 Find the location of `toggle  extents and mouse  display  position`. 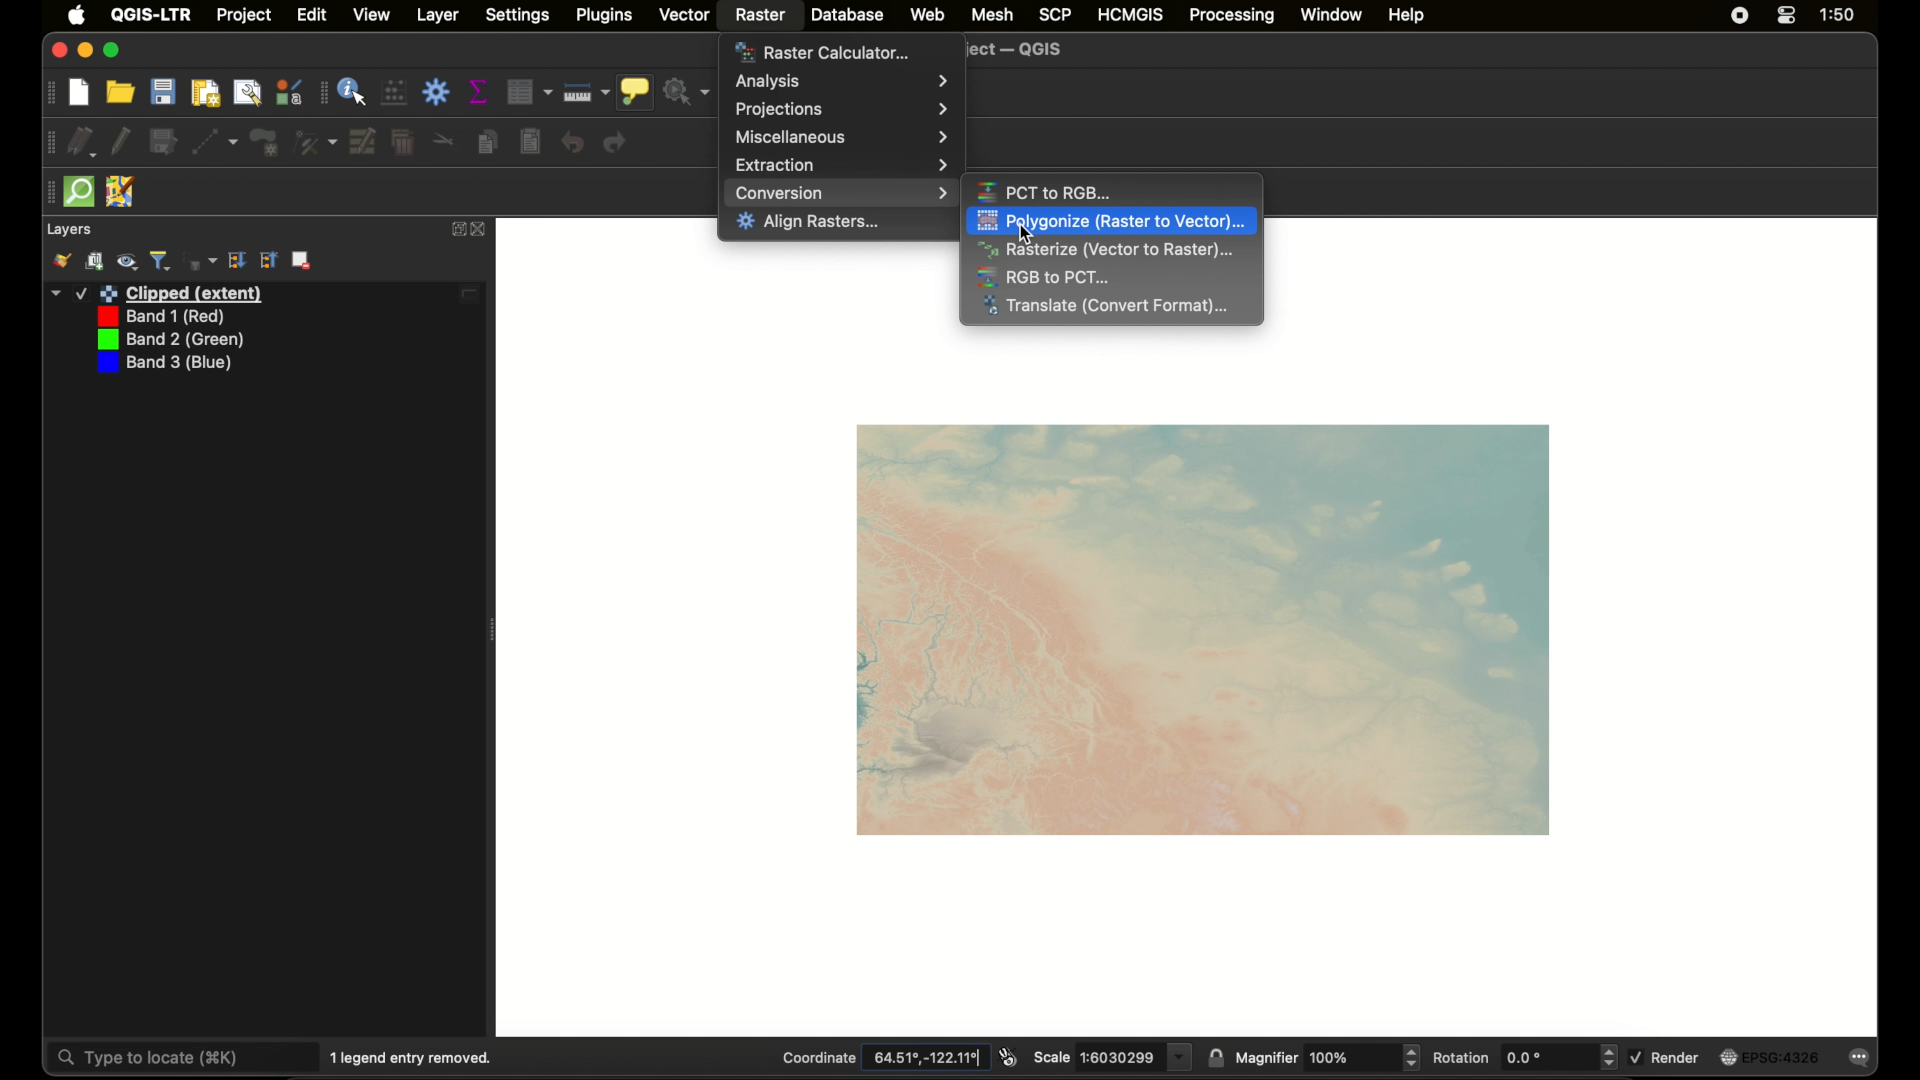

toggle  extents and mouse  display  position is located at coordinates (1008, 1057).